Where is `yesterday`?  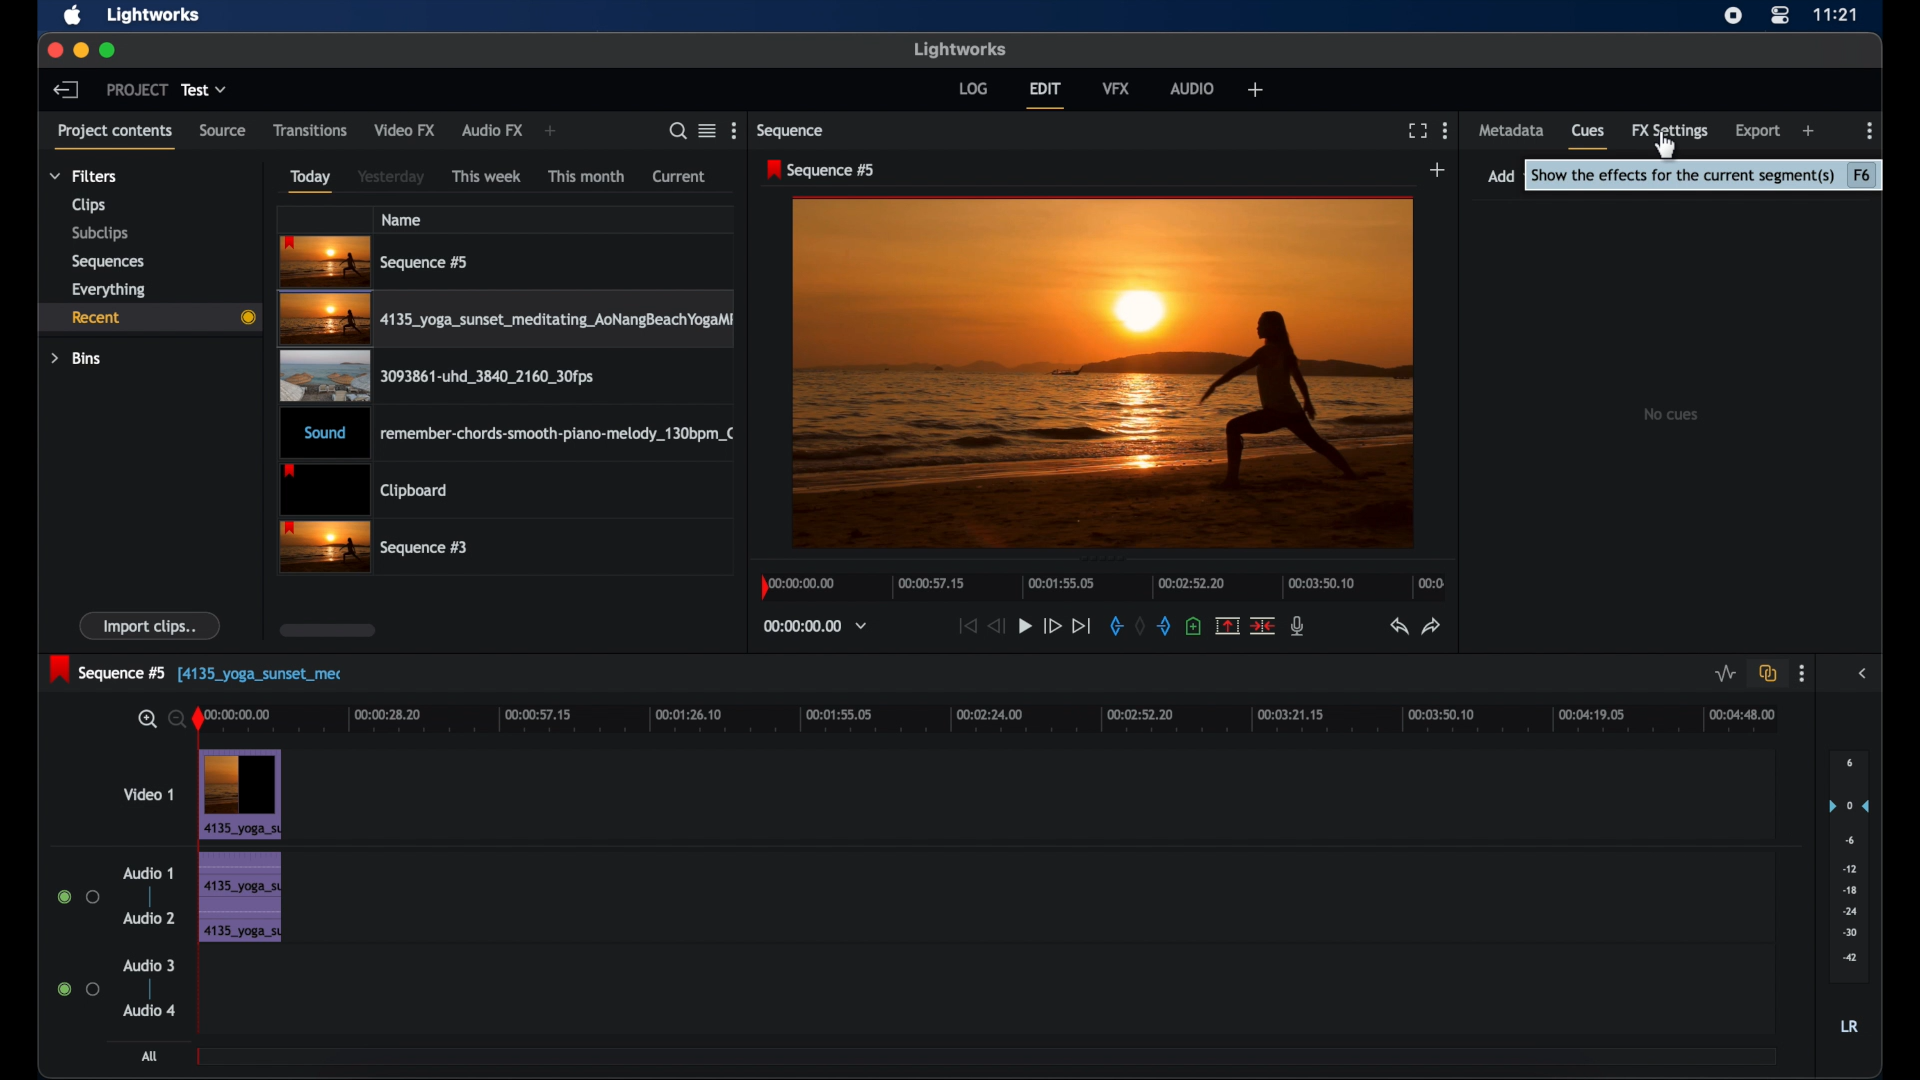
yesterday is located at coordinates (391, 177).